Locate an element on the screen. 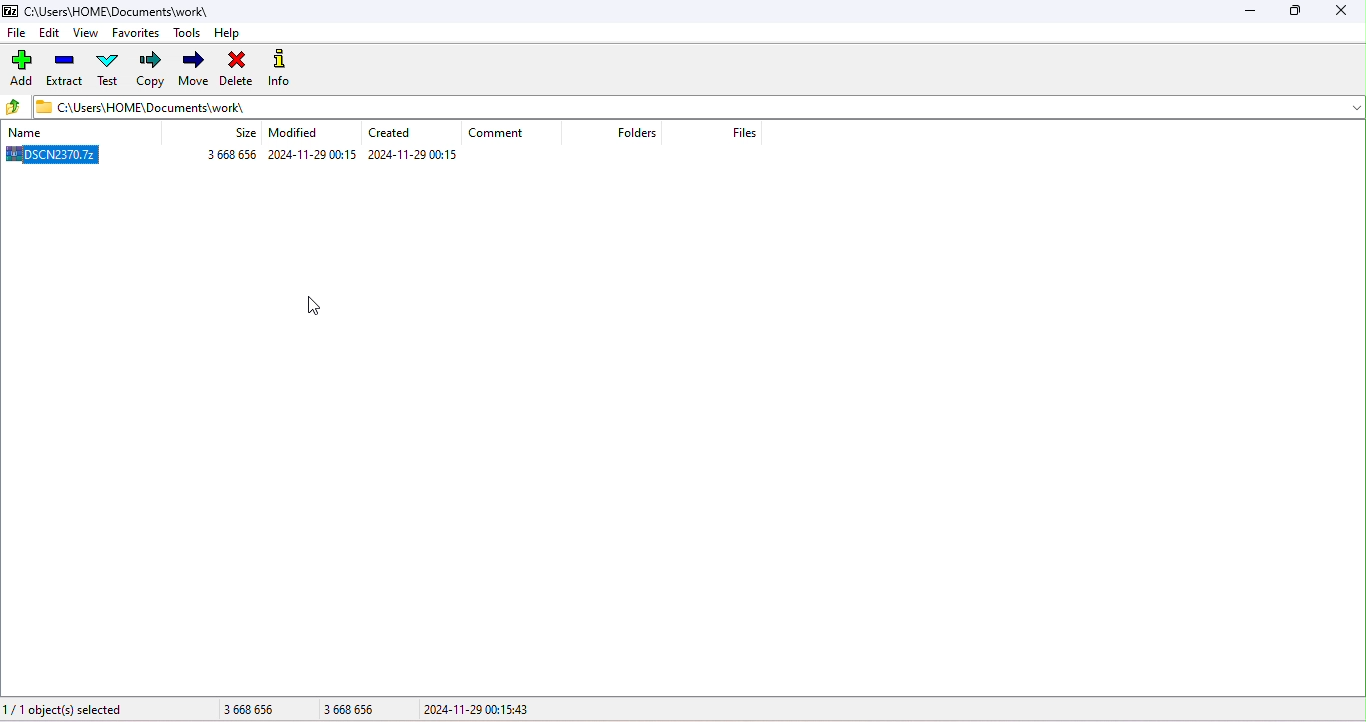 This screenshot has width=1366, height=722. name is located at coordinates (50, 132).